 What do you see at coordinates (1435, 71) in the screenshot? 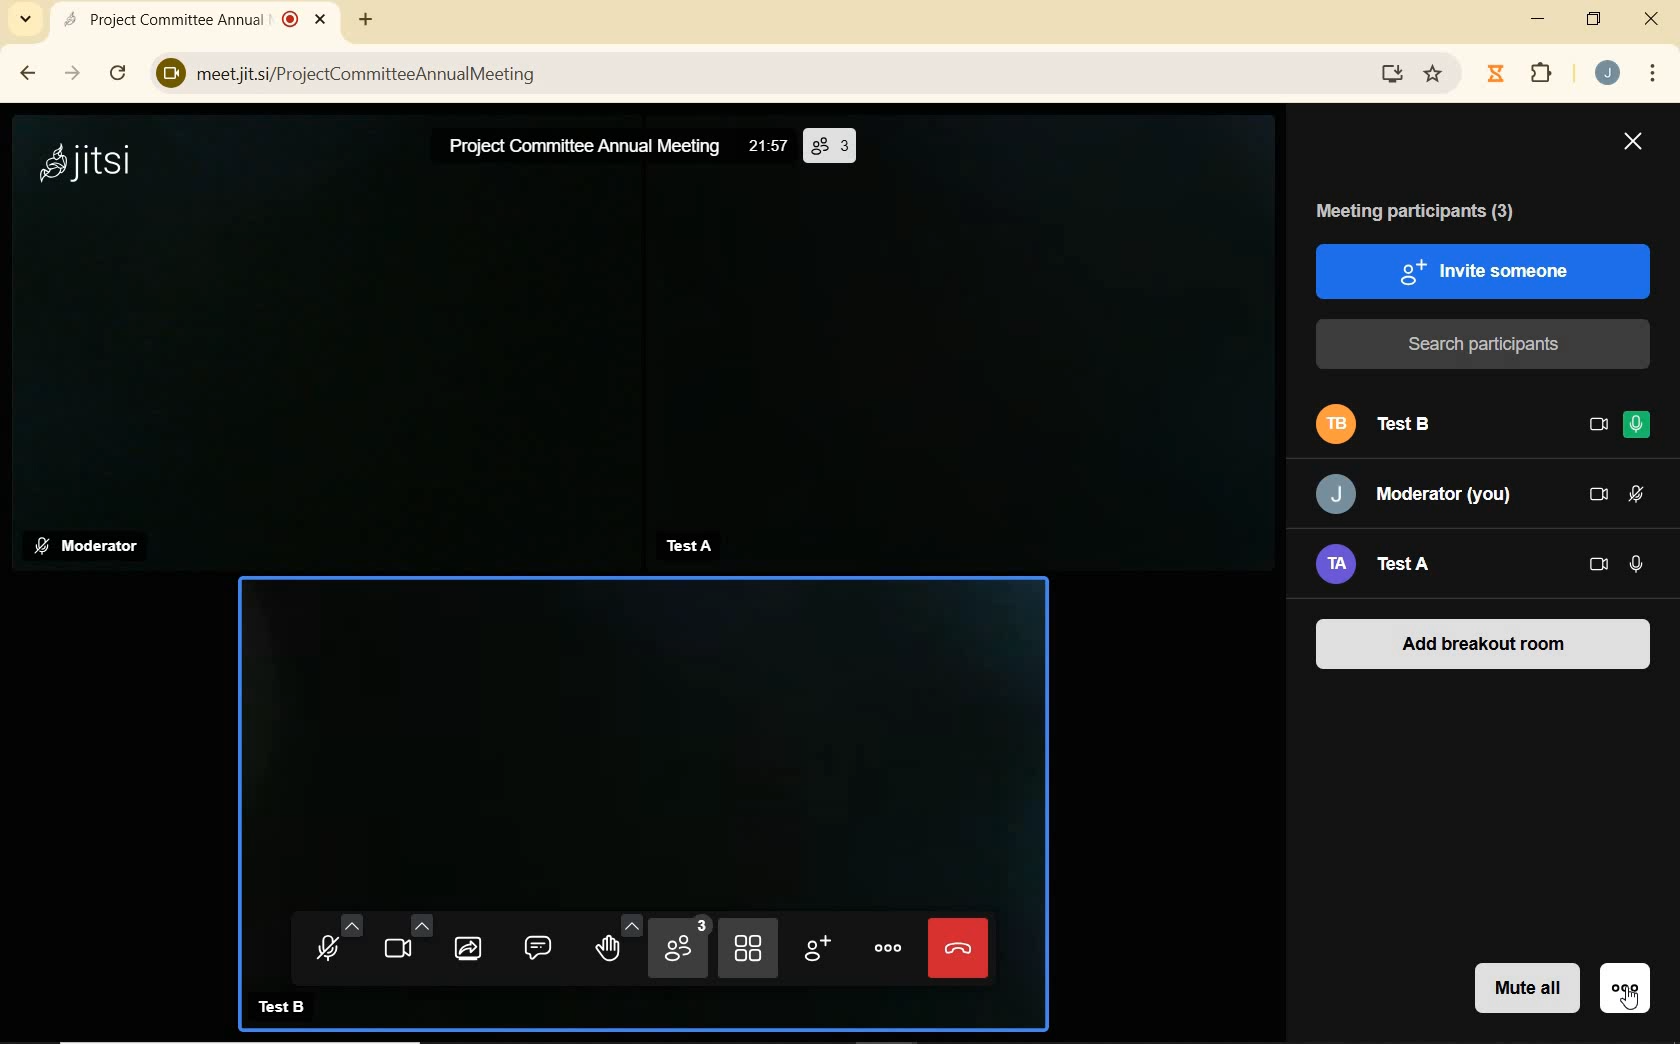
I see `Favorite` at bounding box center [1435, 71].